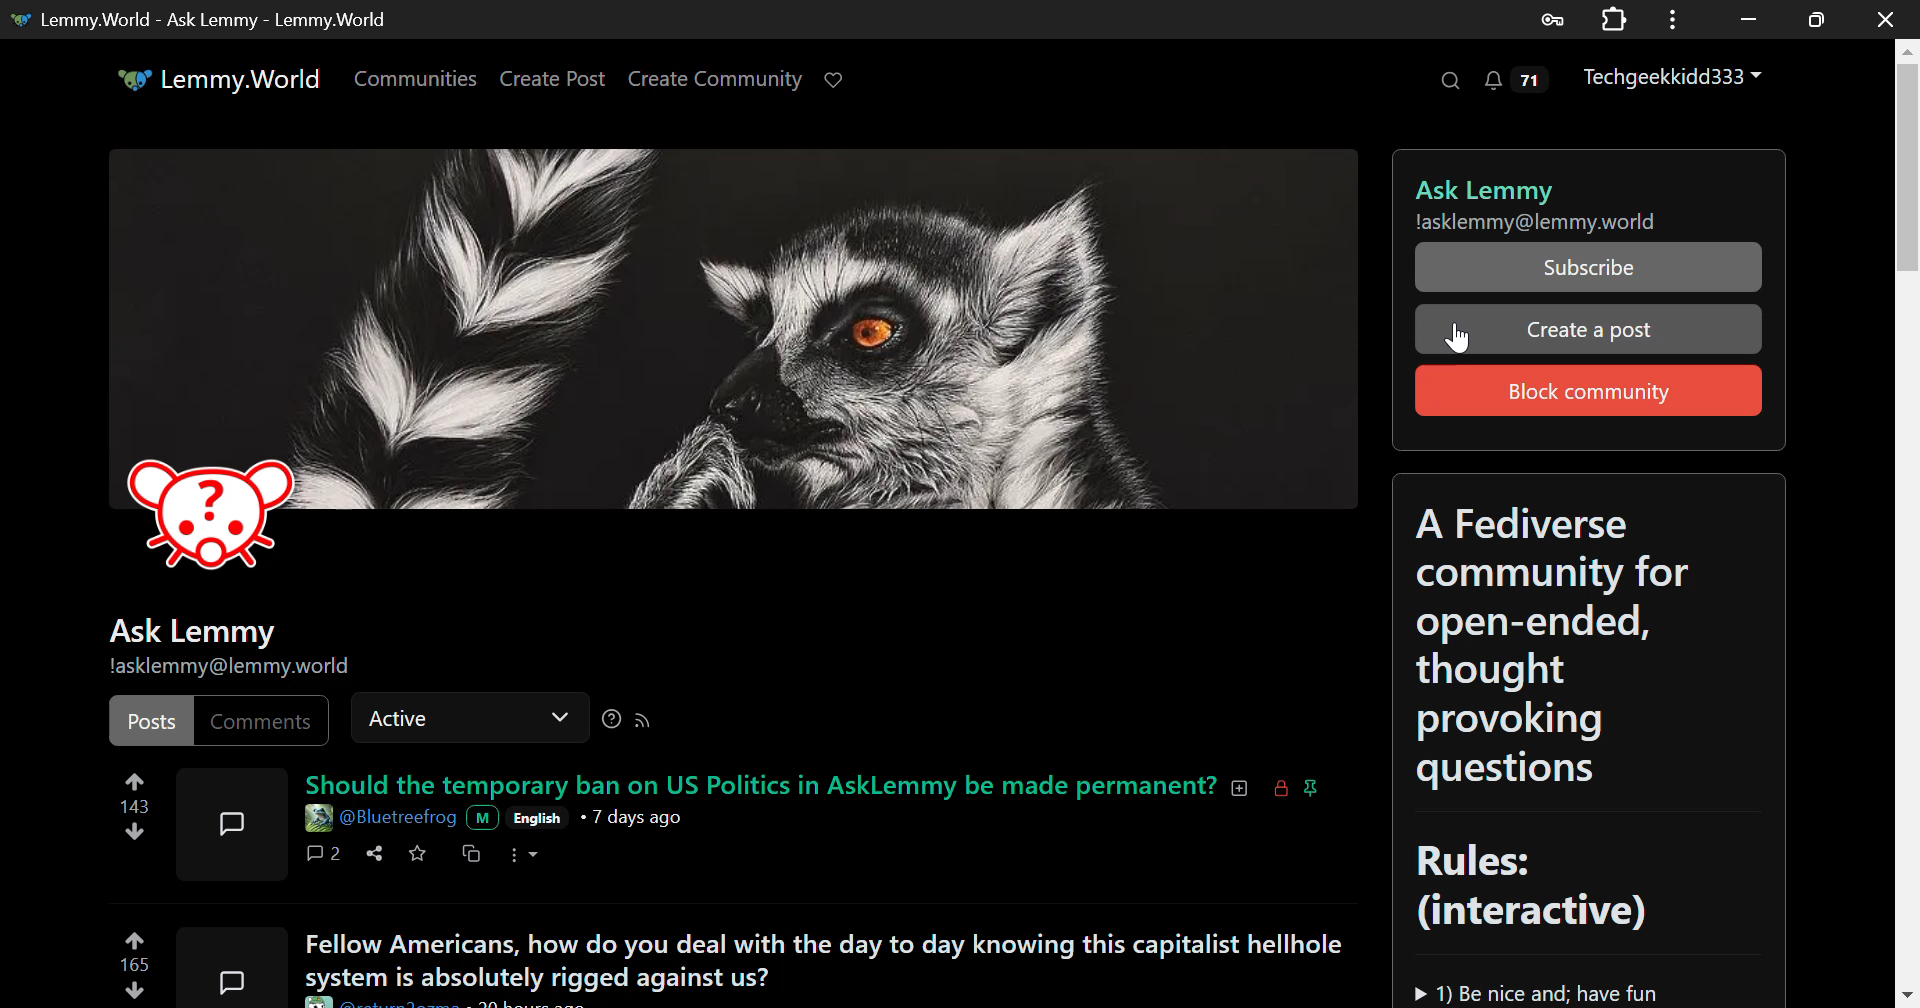  What do you see at coordinates (1673, 19) in the screenshot?
I see `Menu` at bounding box center [1673, 19].